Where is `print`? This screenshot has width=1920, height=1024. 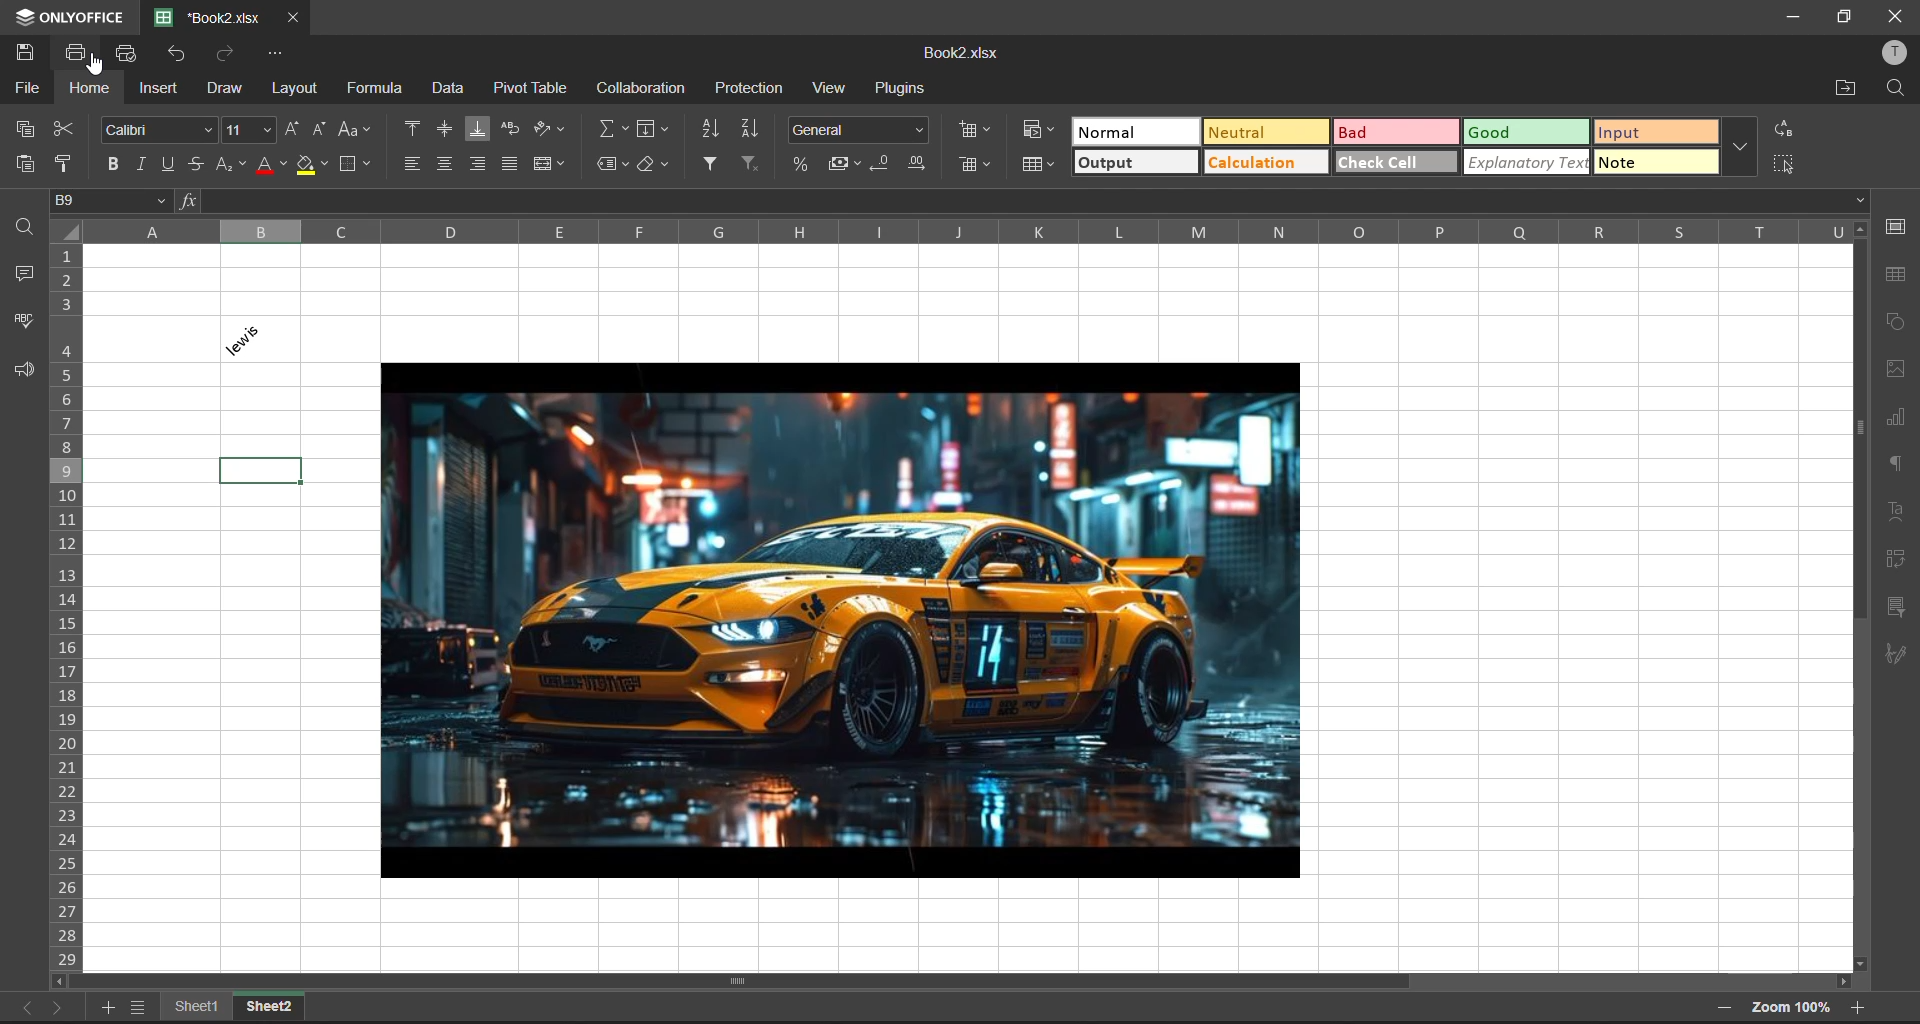
print is located at coordinates (75, 53).